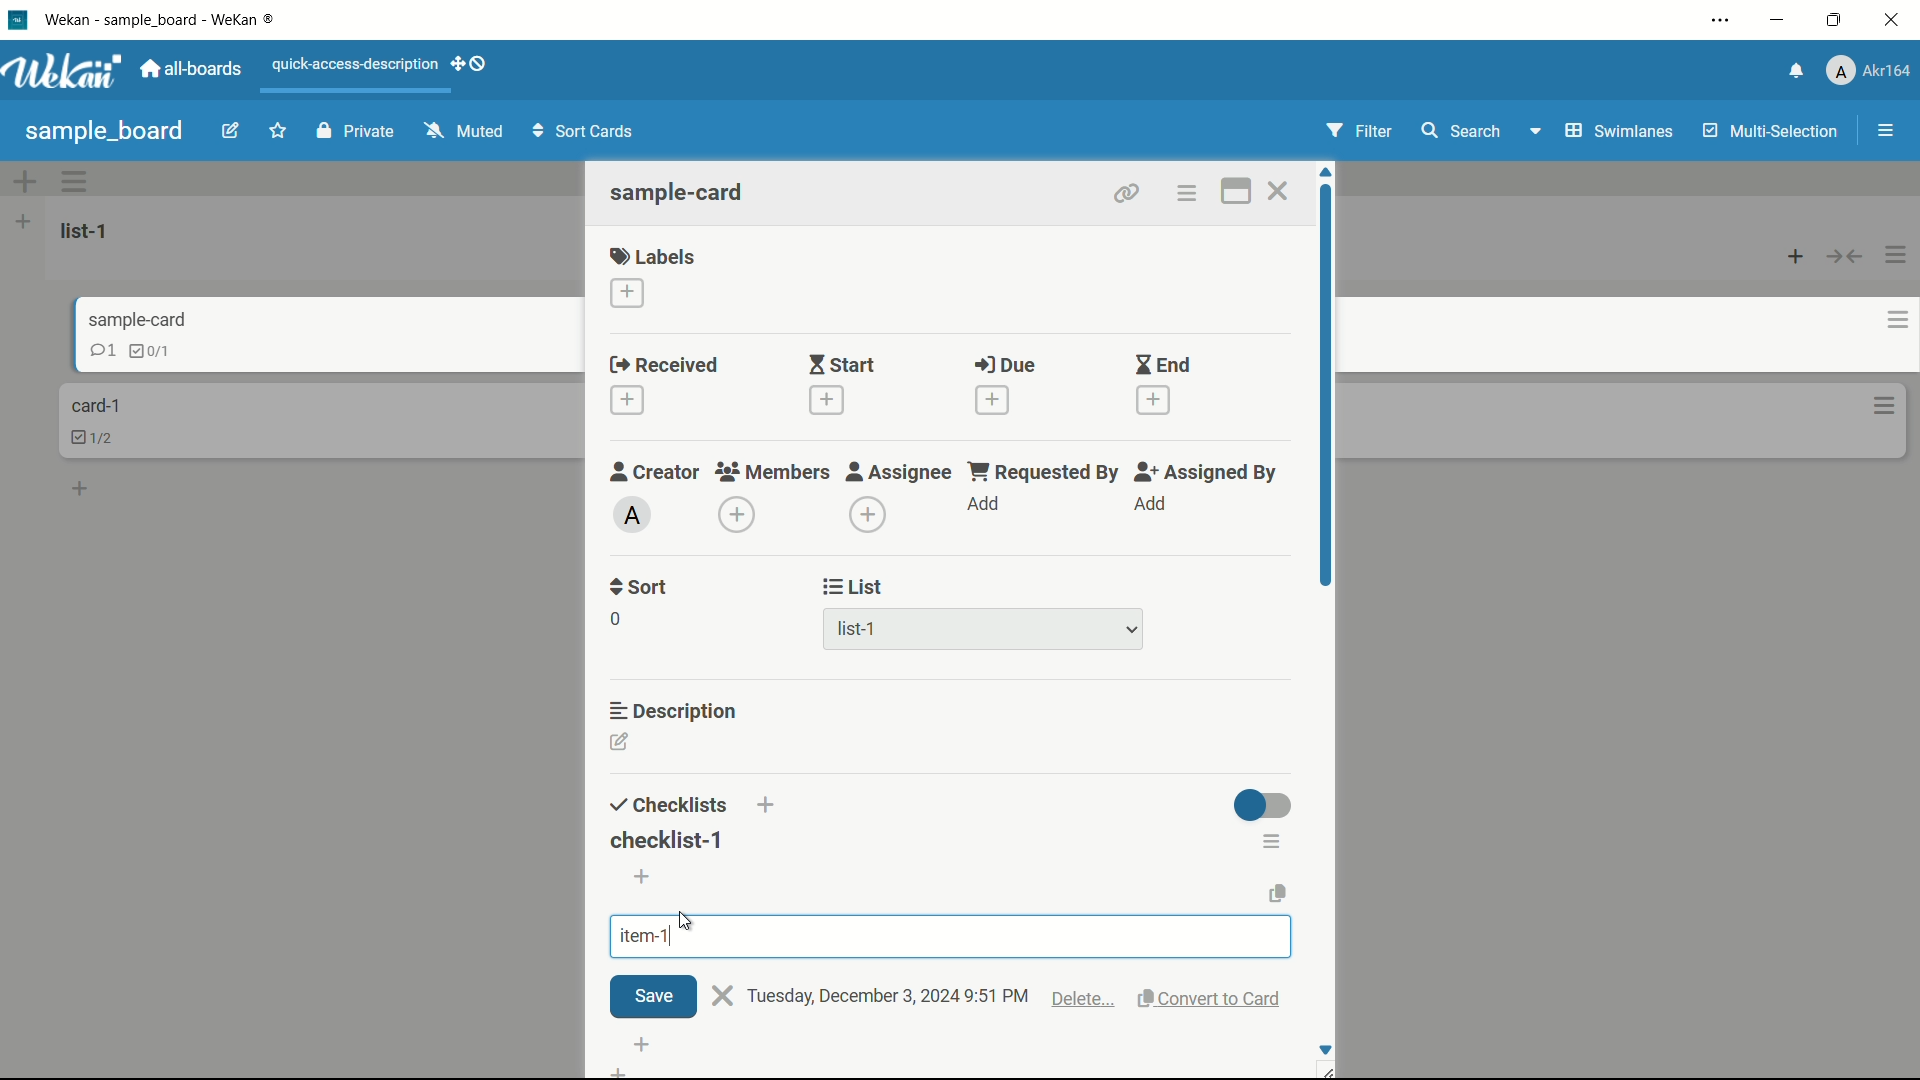 Image resolution: width=1920 pixels, height=1080 pixels. What do you see at coordinates (1780, 20) in the screenshot?
I see `minimize` at bounding box center [1780, 20].